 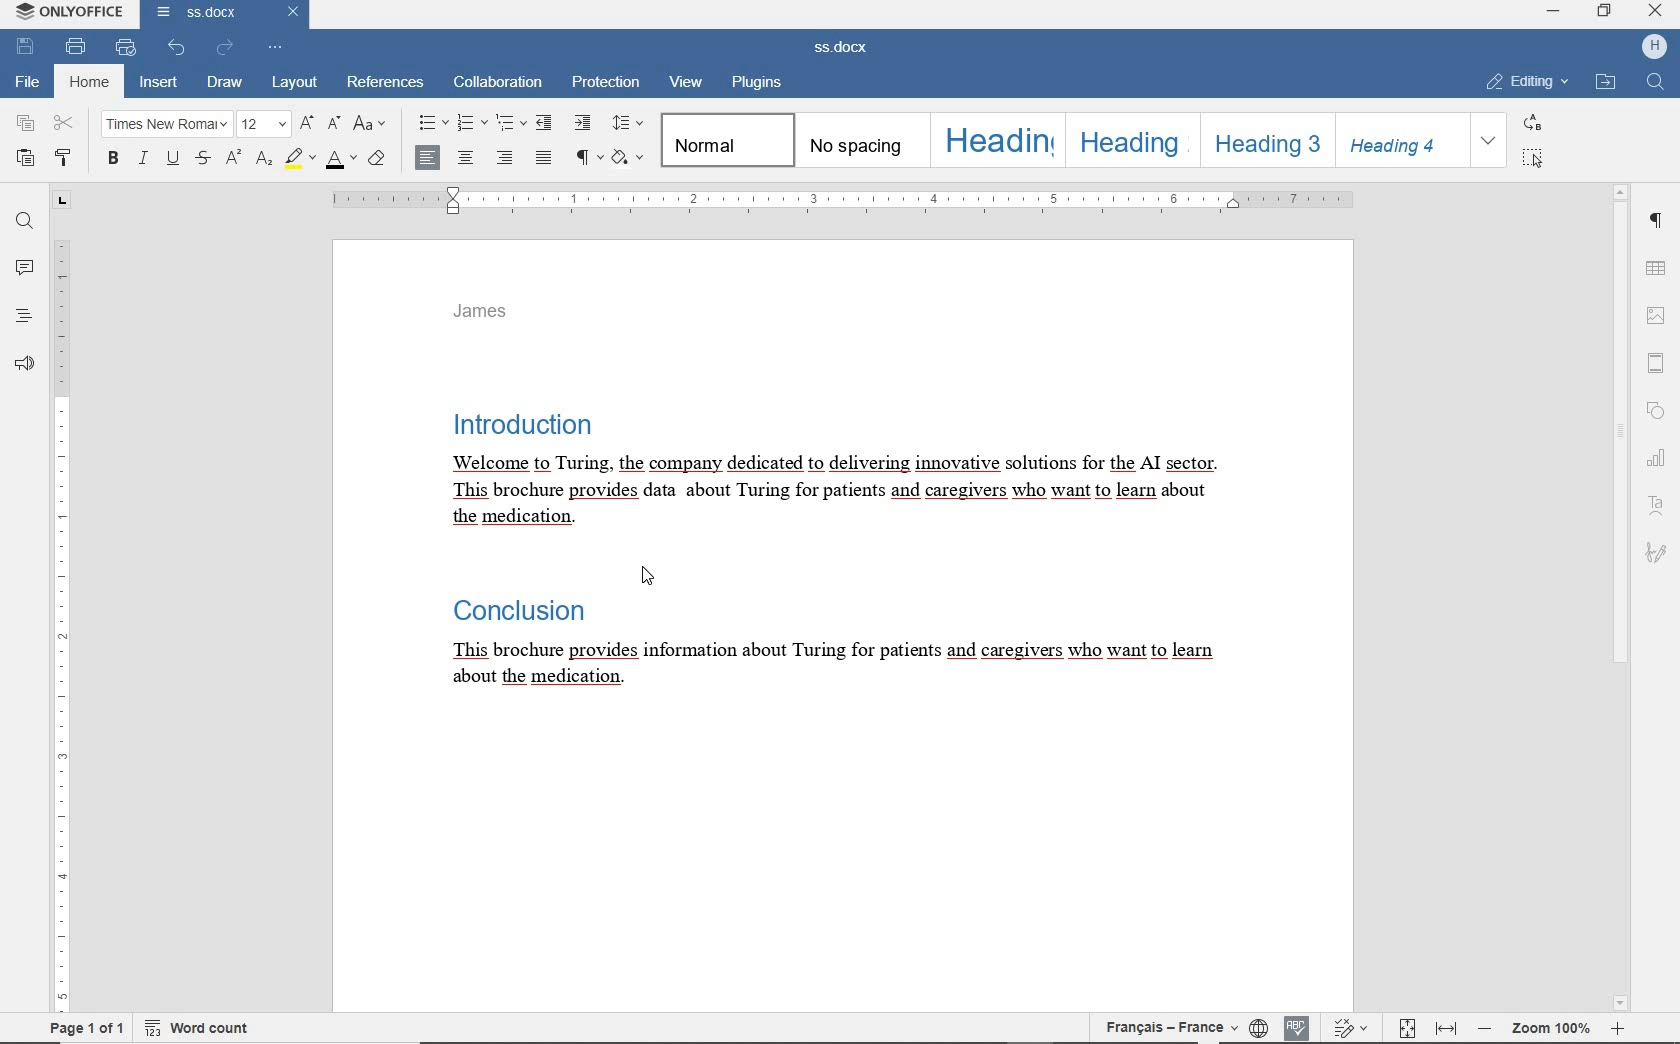 What do you see at coordinates (545, 158) in the screenshot?
I see `JUSTIFIED` at bounding box center [545, 158].